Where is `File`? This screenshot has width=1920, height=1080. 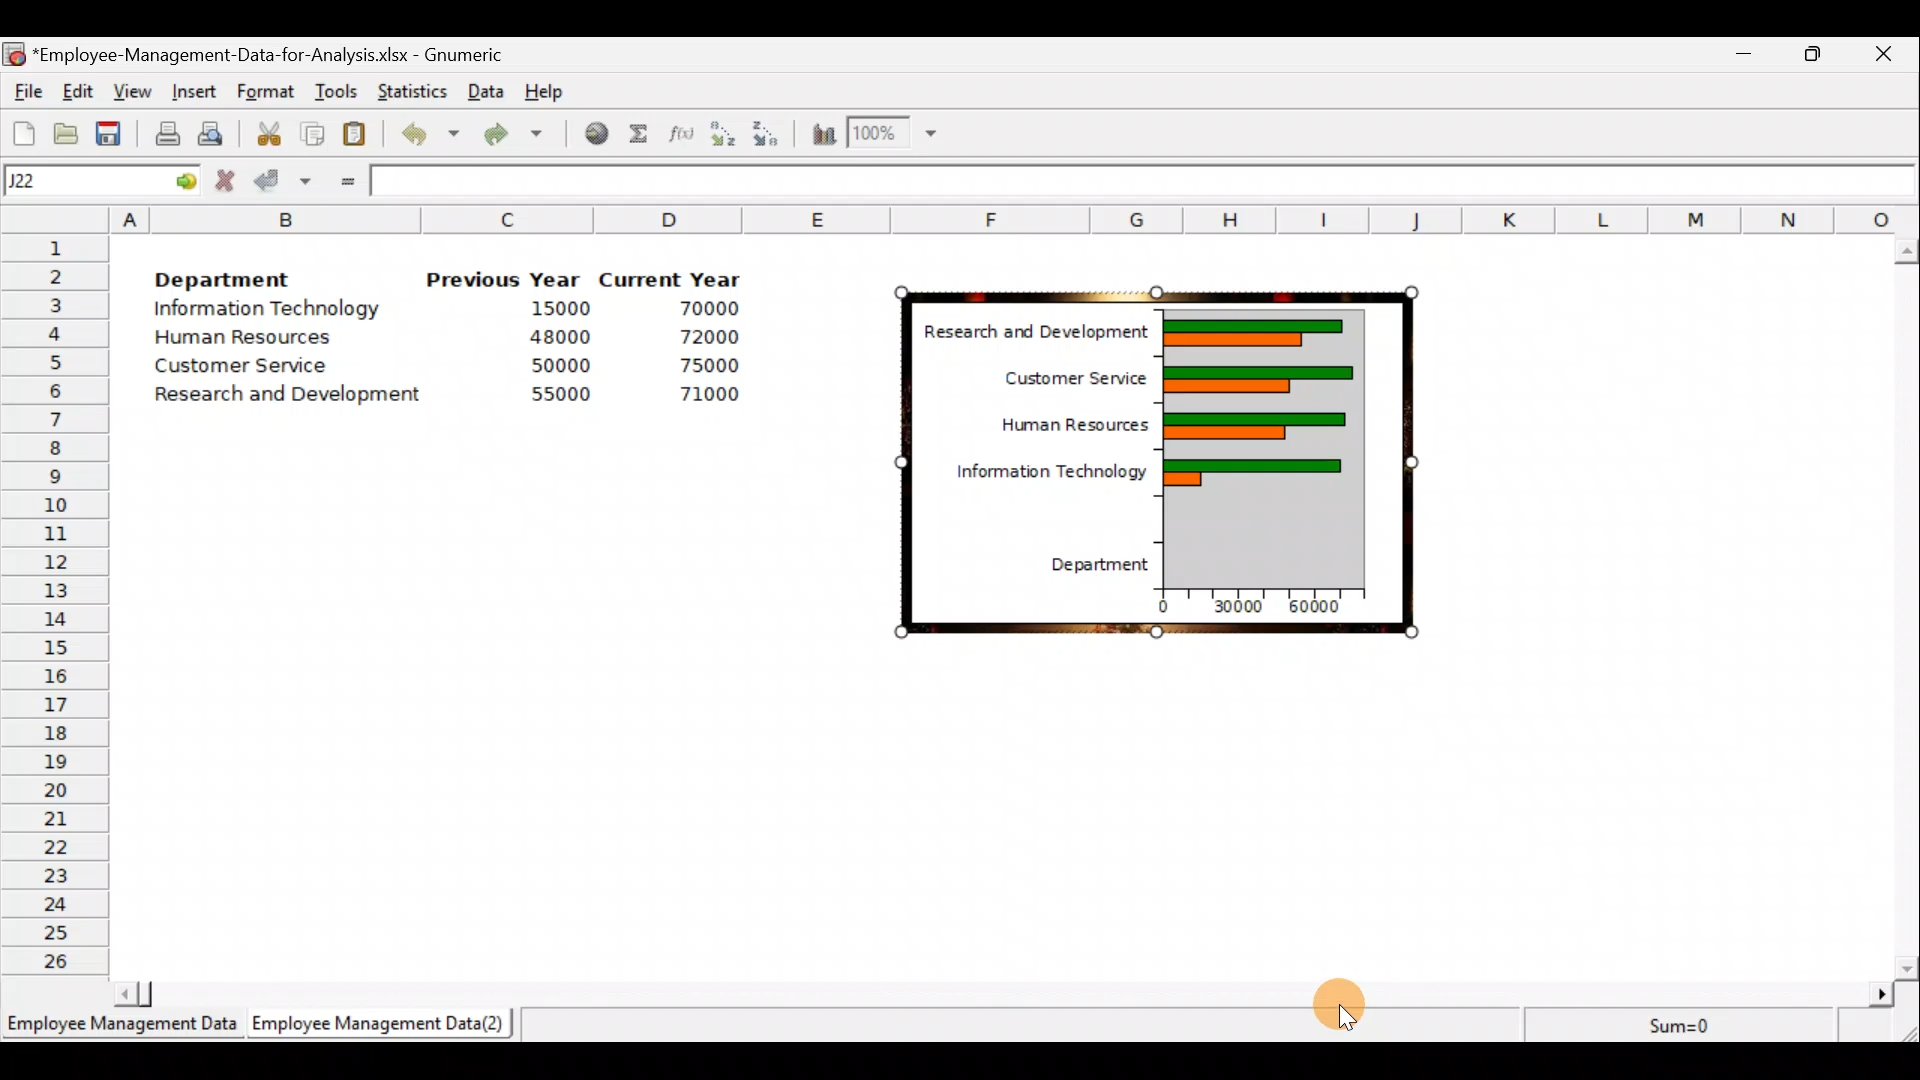
File is located at coordinates (25, 91).